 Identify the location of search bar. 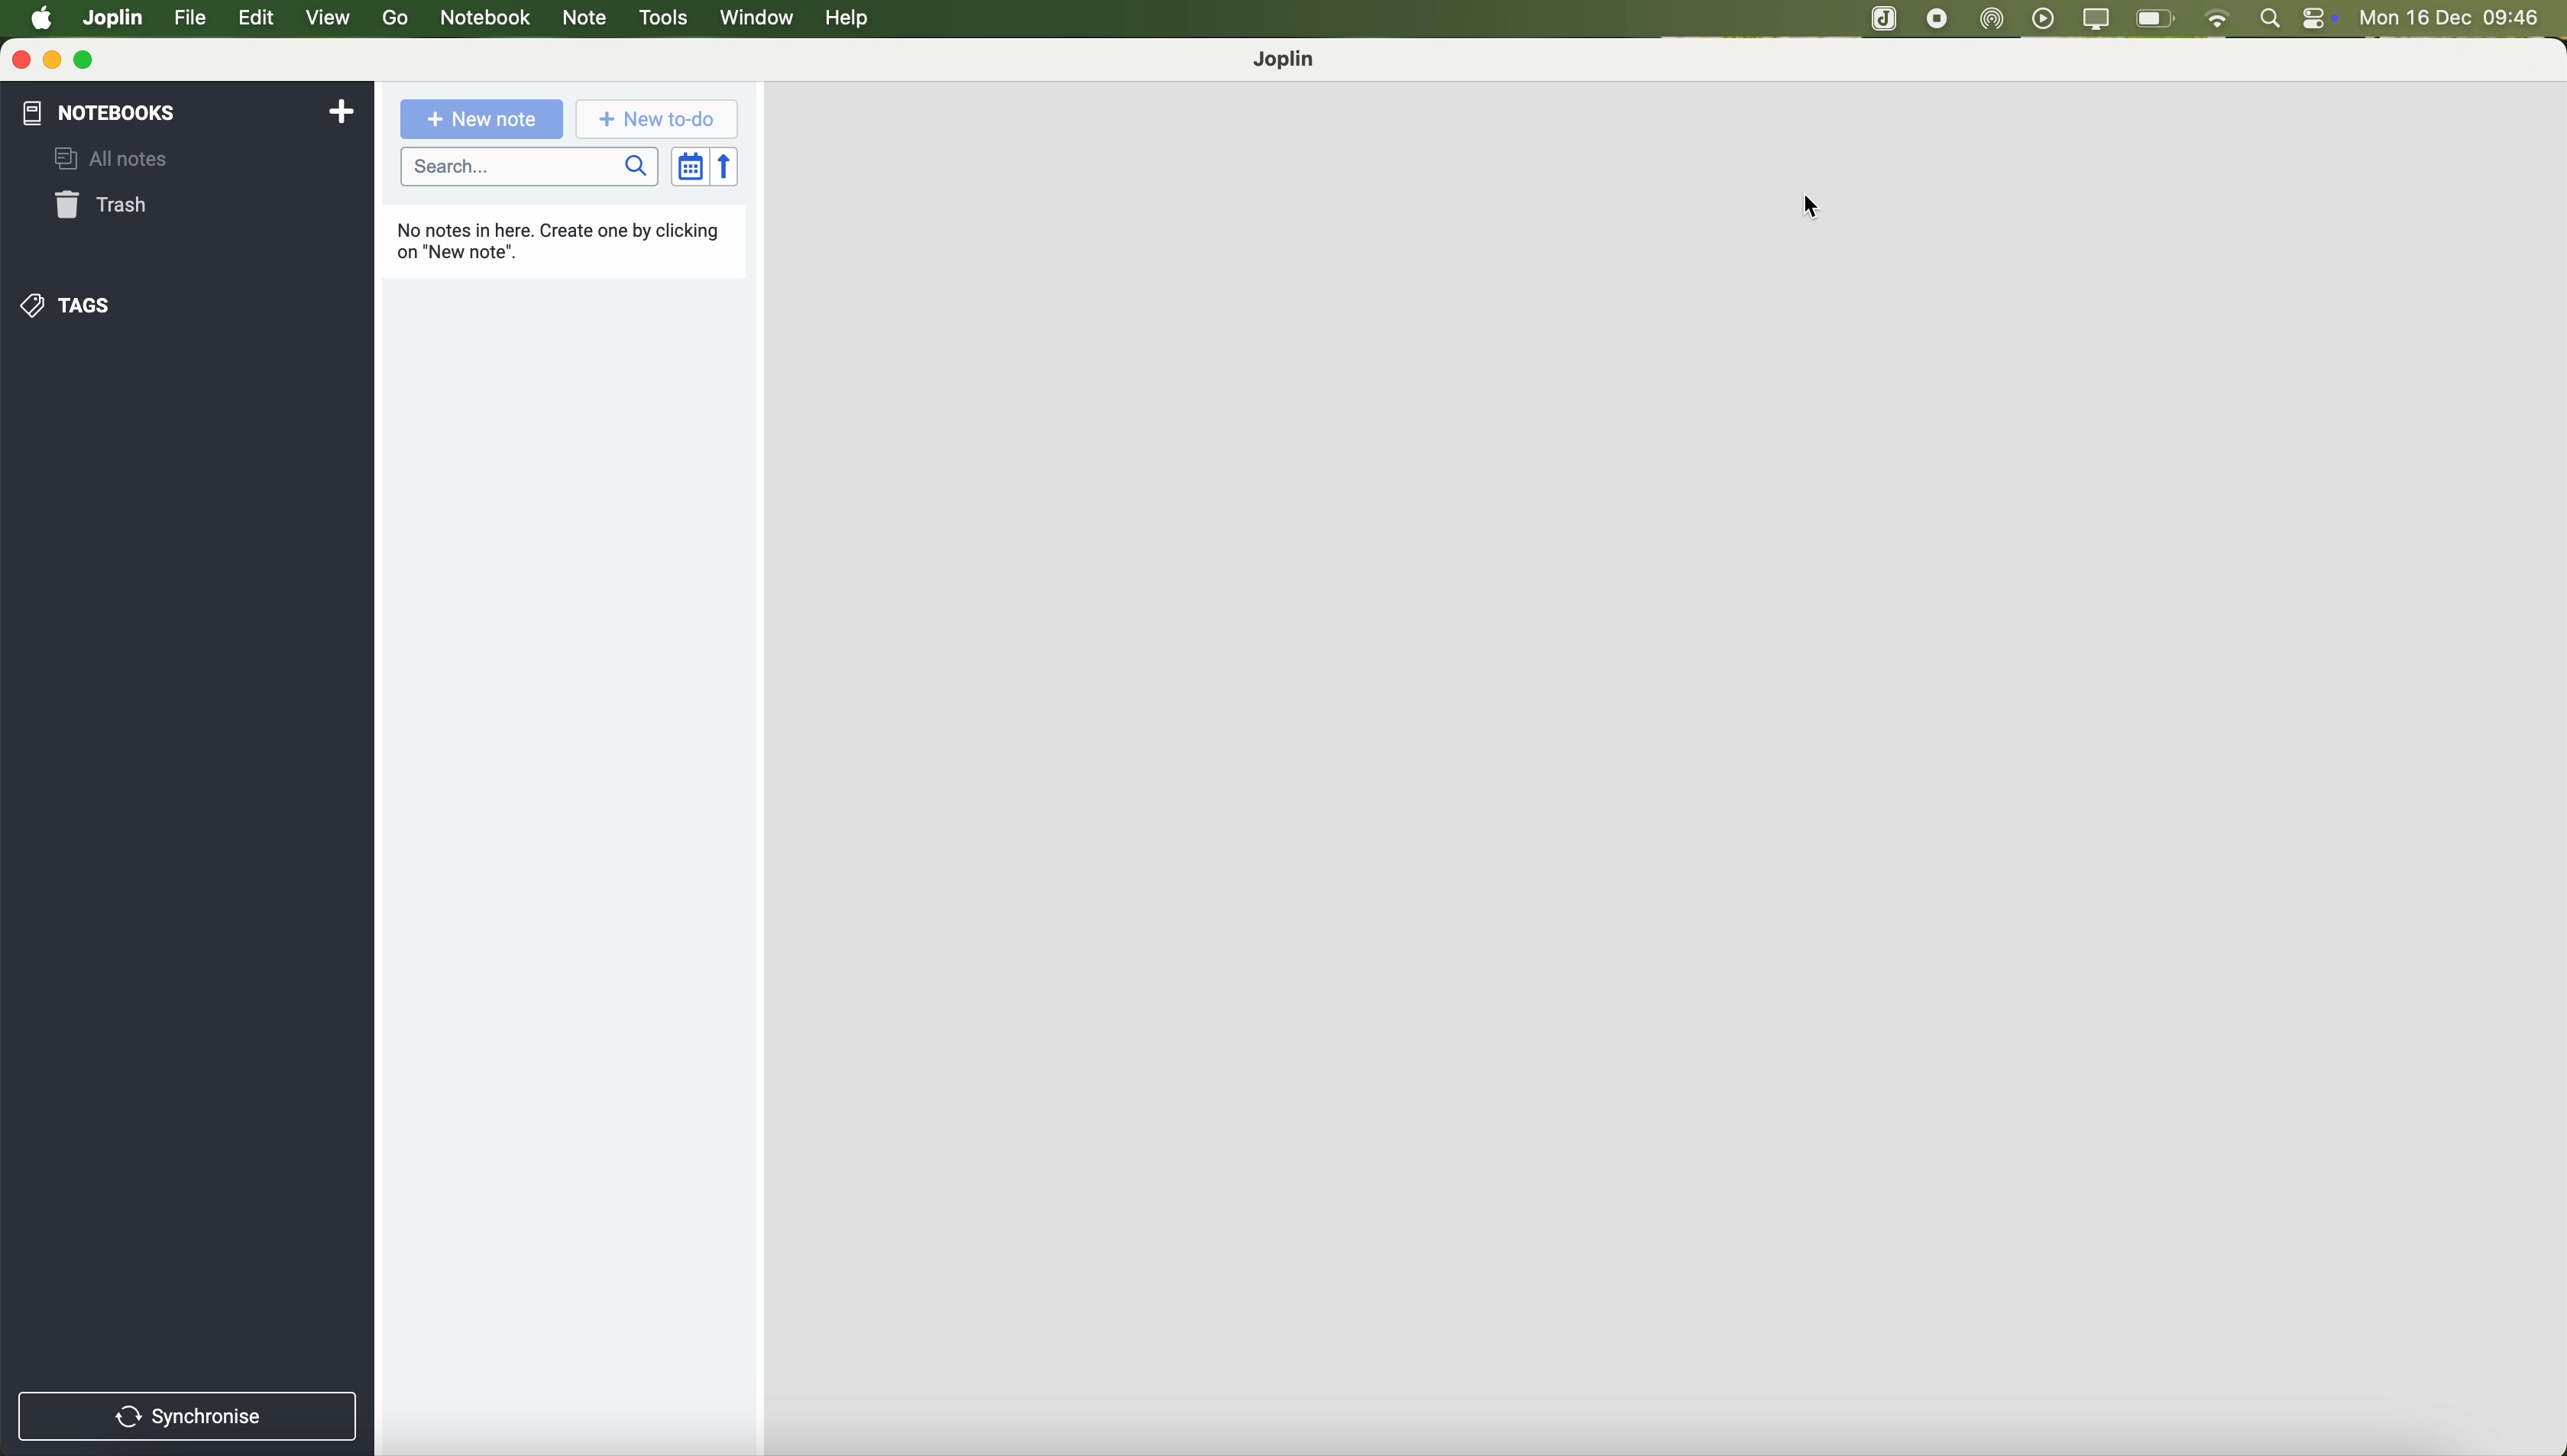
(531, 168).